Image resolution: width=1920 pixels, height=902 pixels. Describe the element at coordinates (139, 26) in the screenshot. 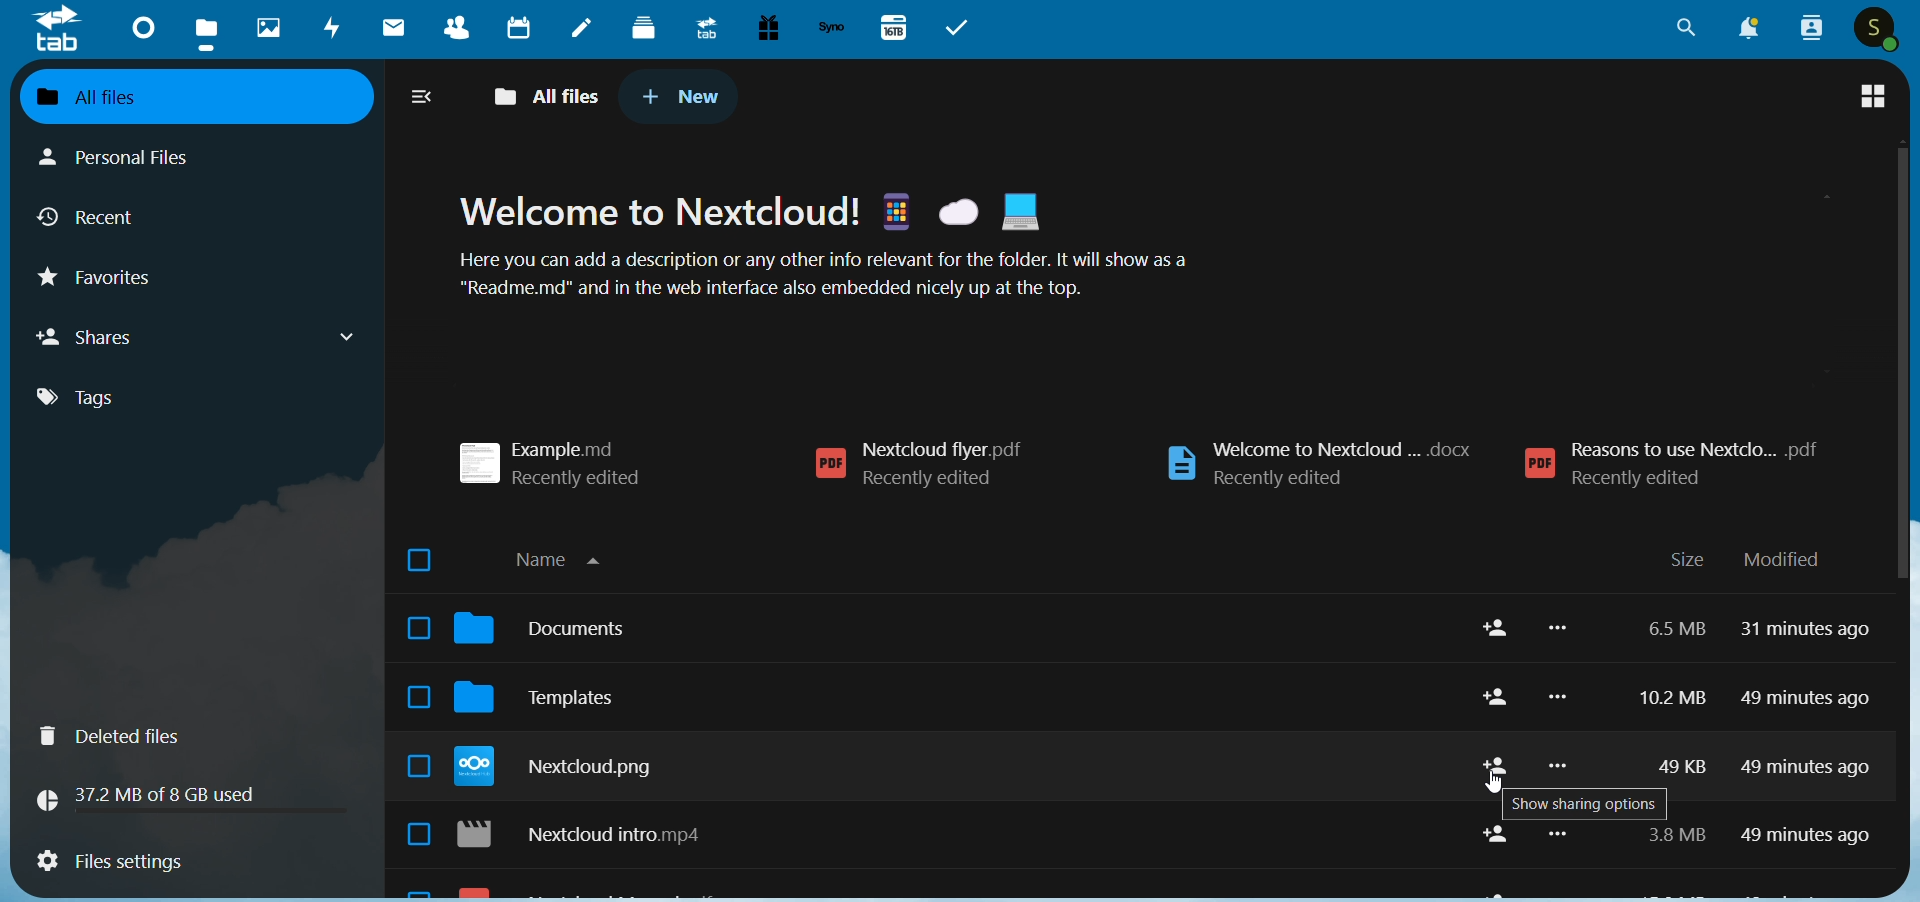

I see `dashboard` at that location.